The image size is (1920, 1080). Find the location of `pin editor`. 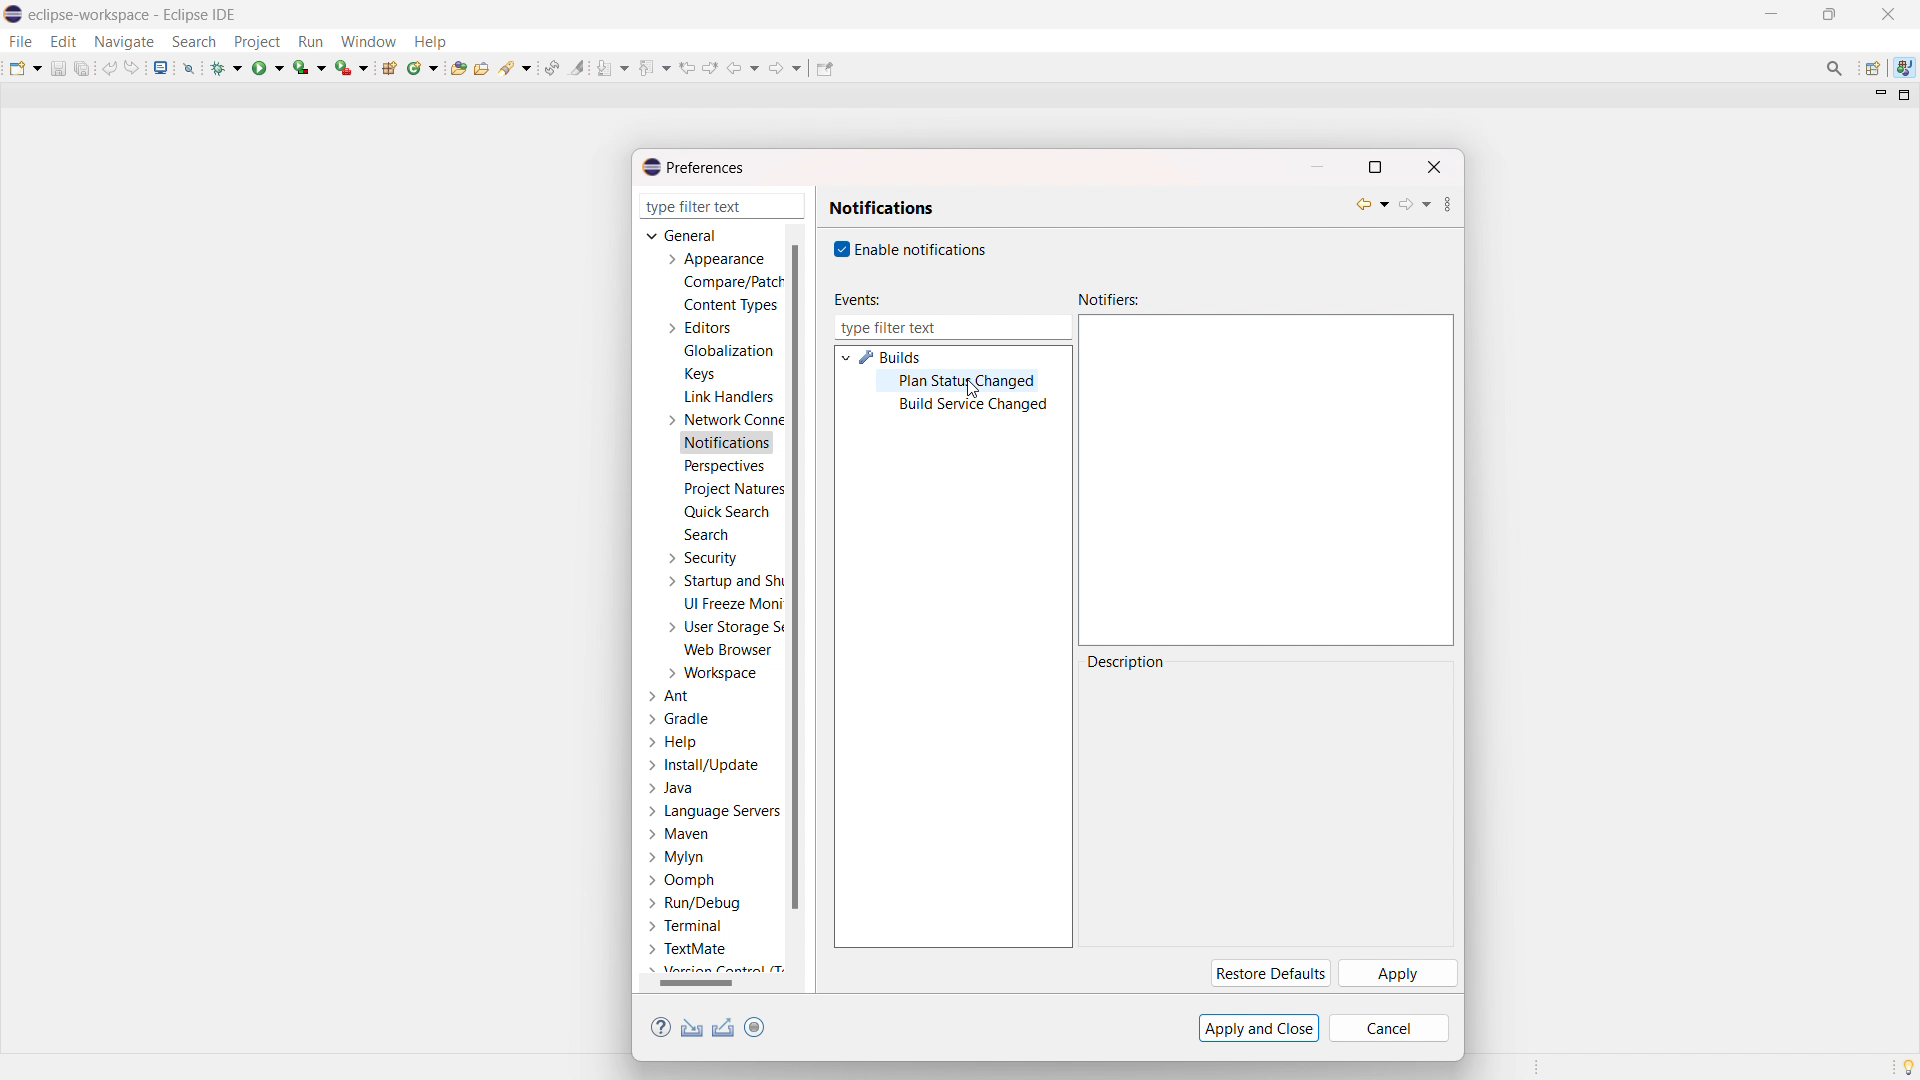

pin editor is located at coordinates (824, 69).